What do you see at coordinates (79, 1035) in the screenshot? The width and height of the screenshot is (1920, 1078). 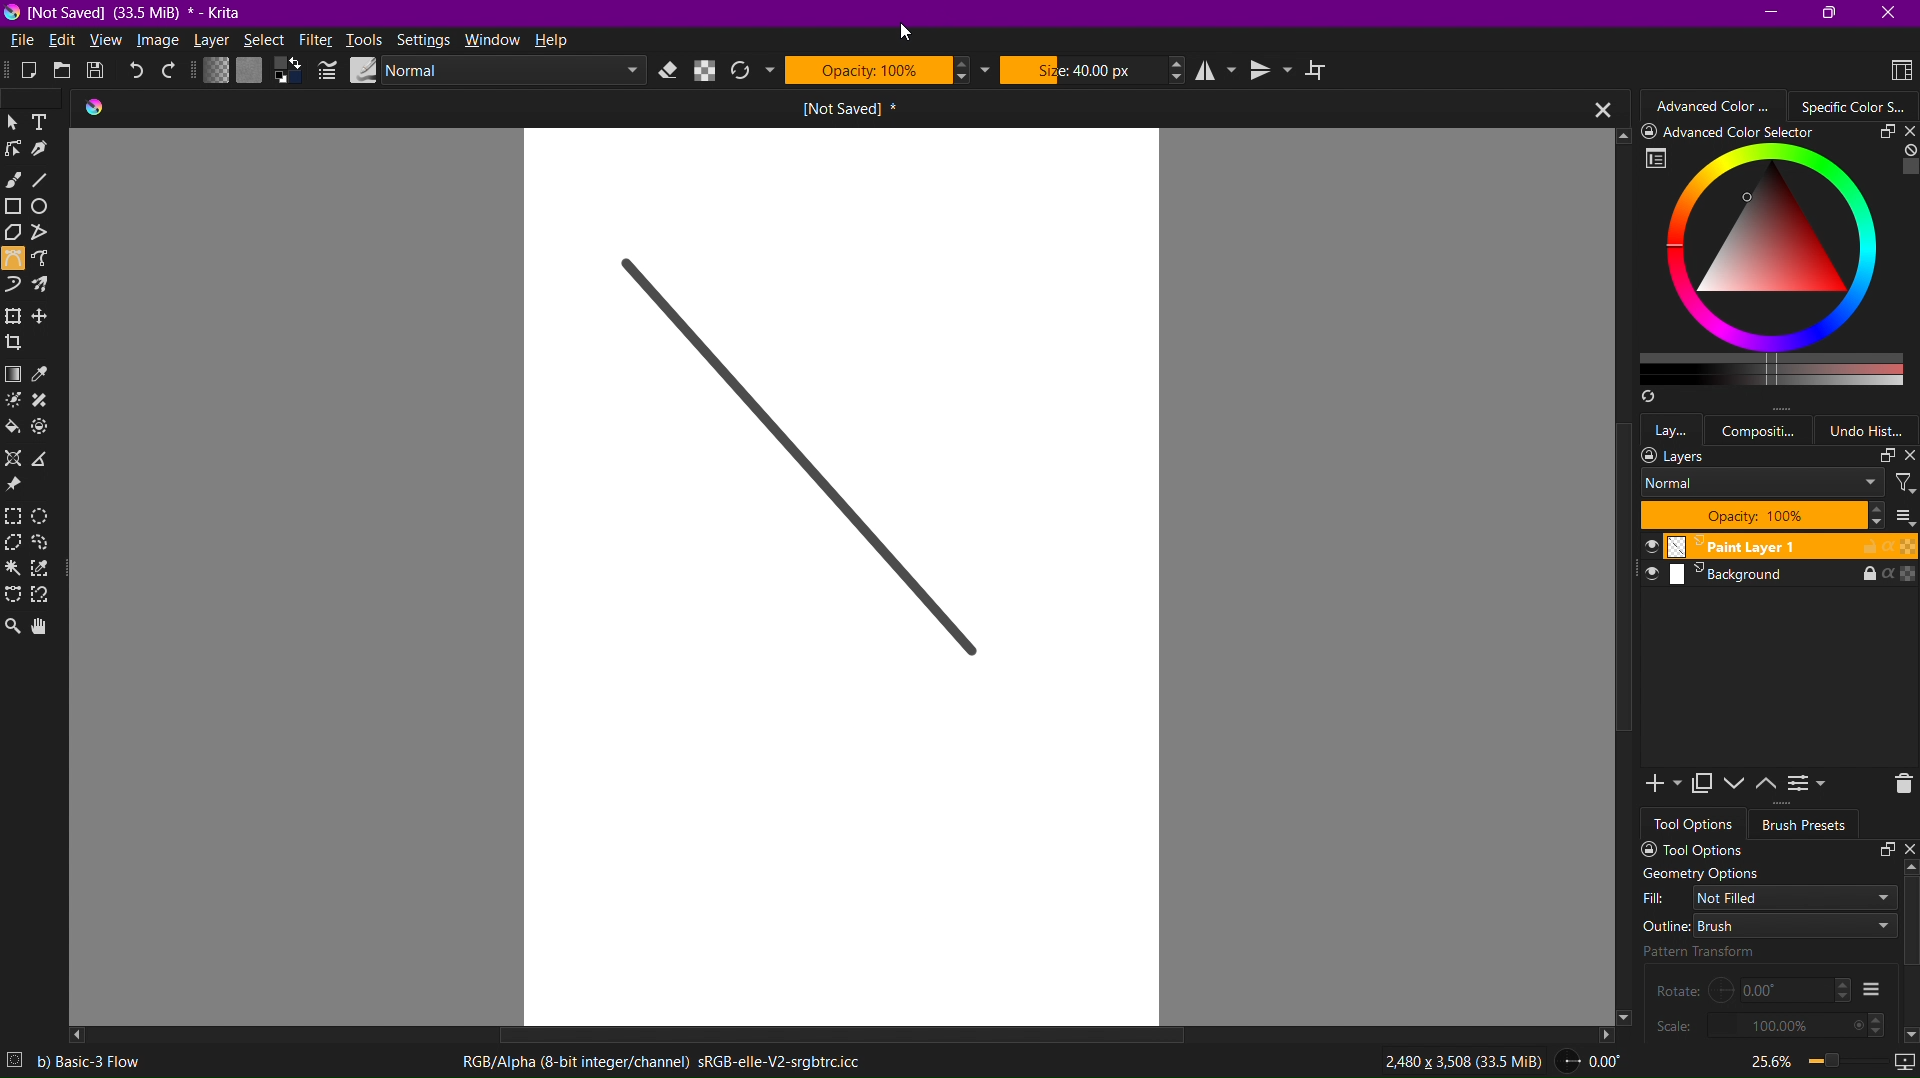 I see `Left` at bounding box center [79, 1035].